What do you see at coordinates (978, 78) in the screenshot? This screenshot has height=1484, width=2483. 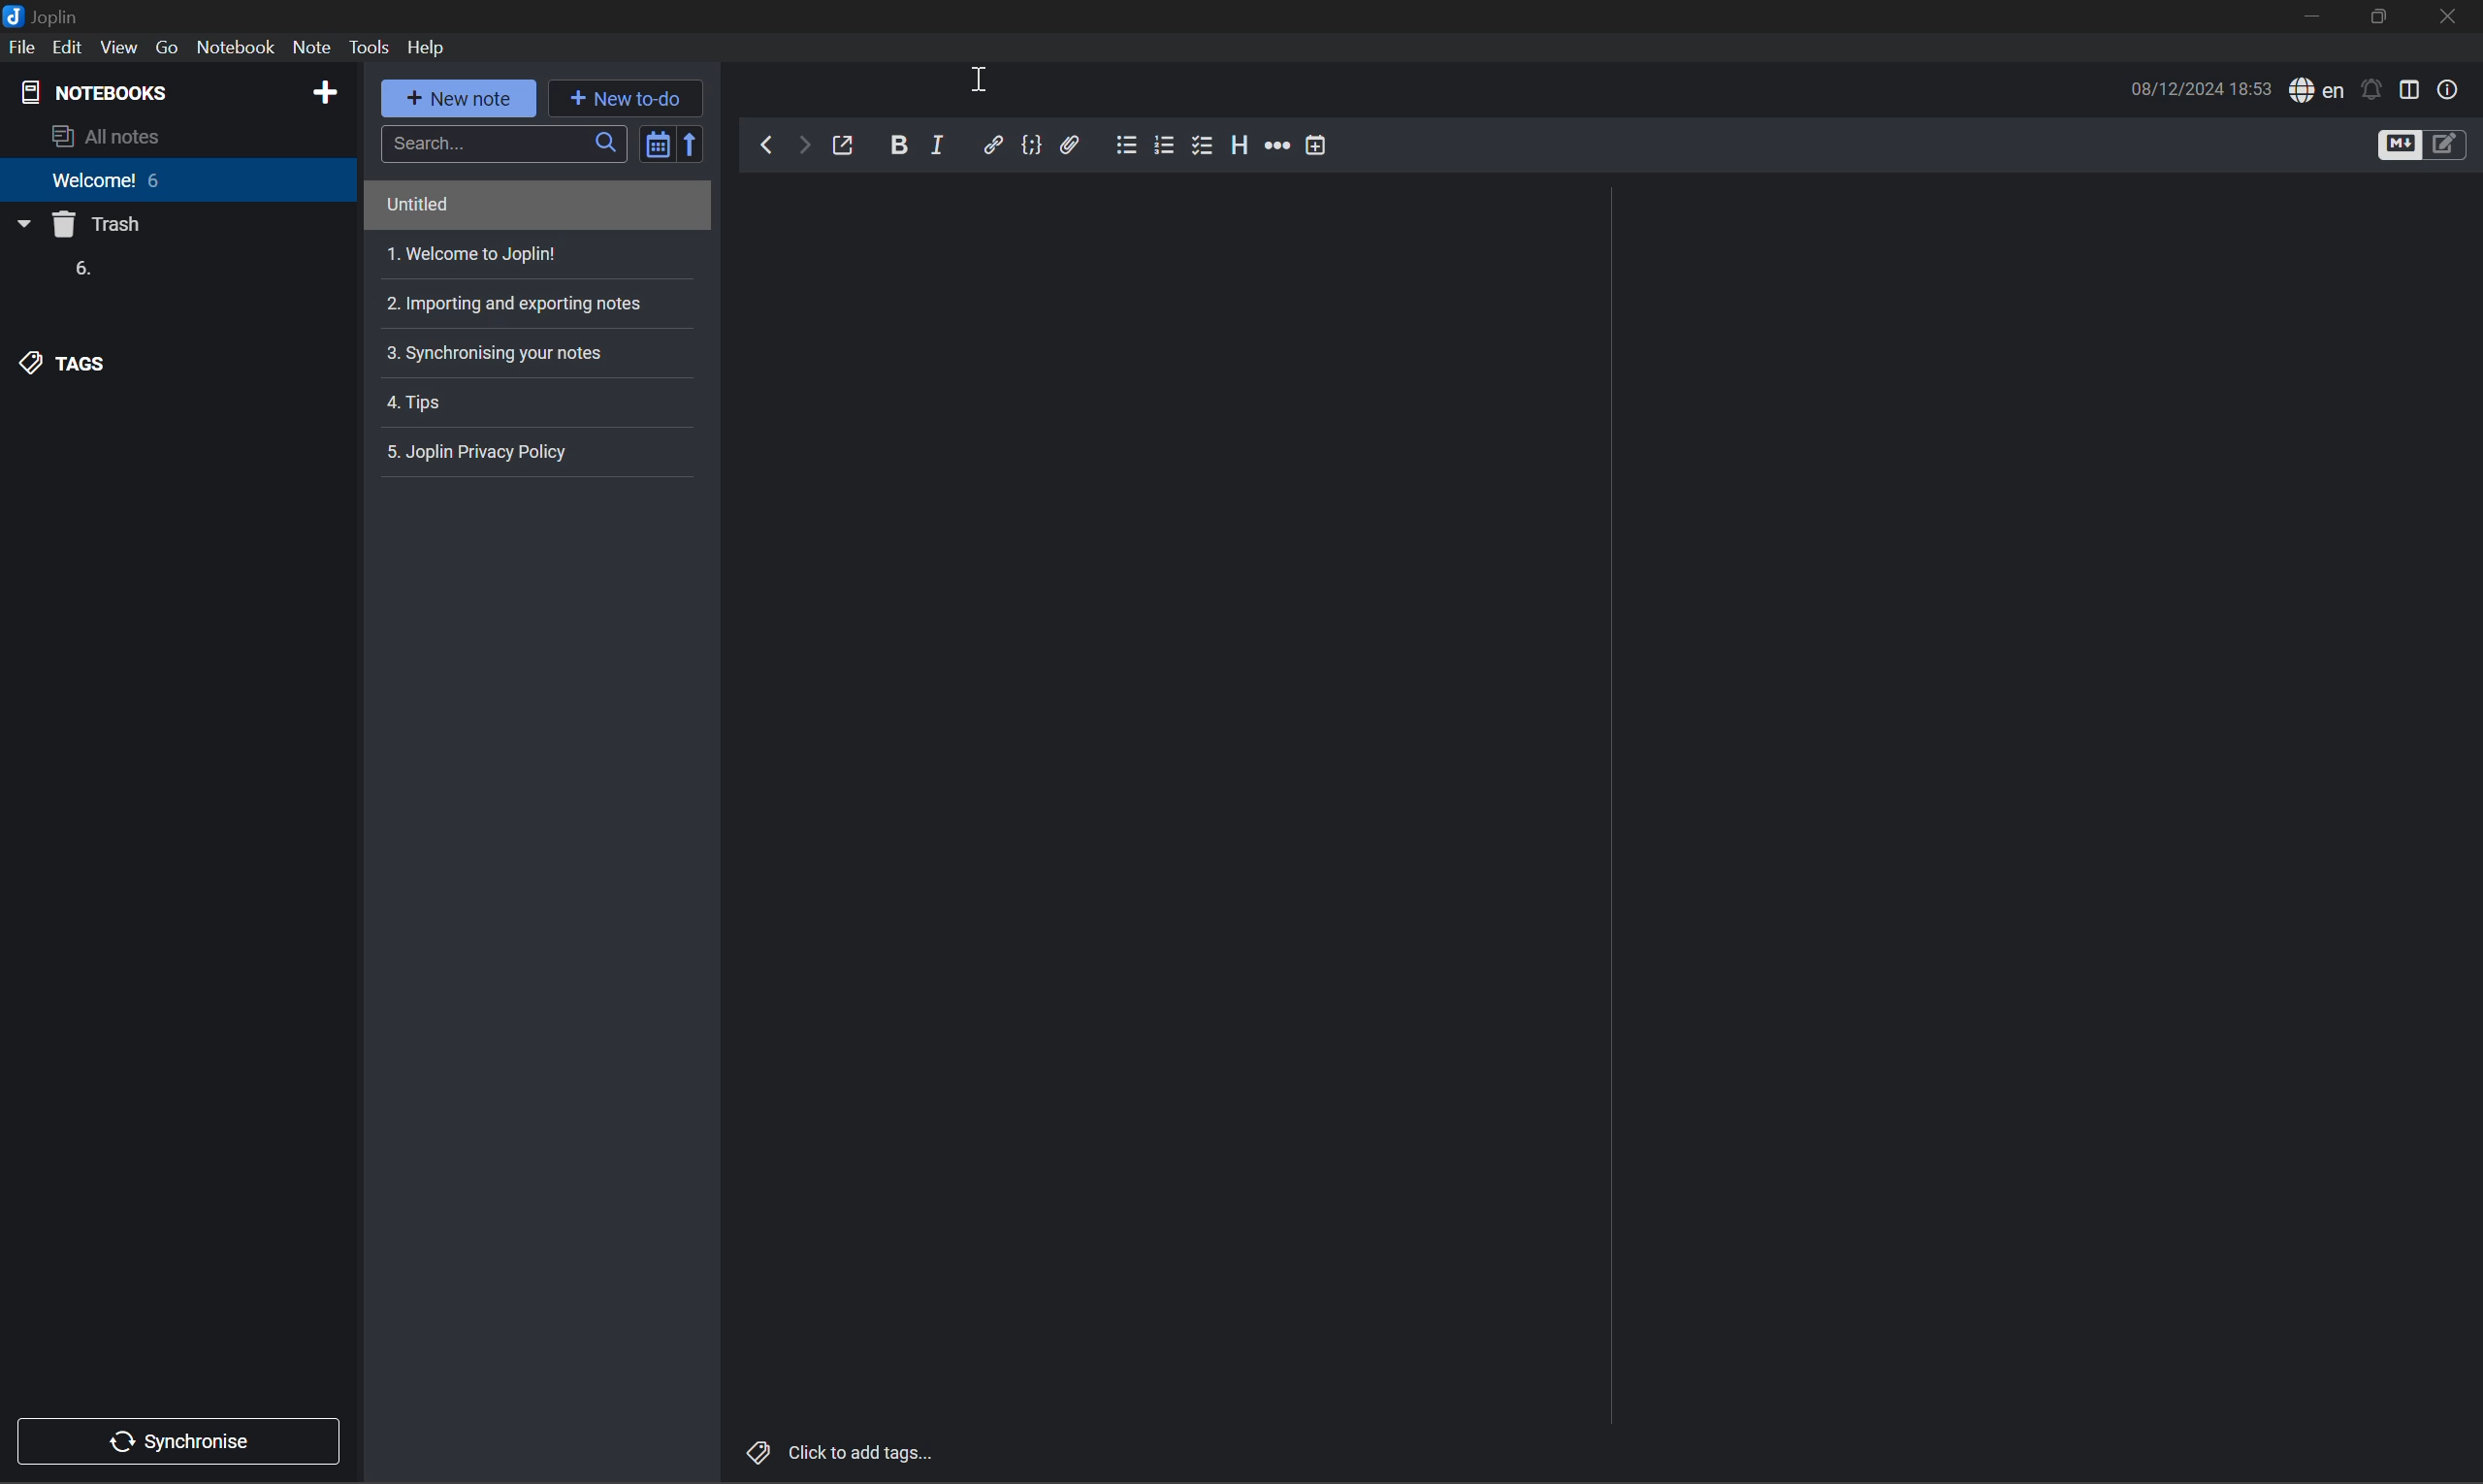 I see `Cursor` at bounding box center [978, 78].